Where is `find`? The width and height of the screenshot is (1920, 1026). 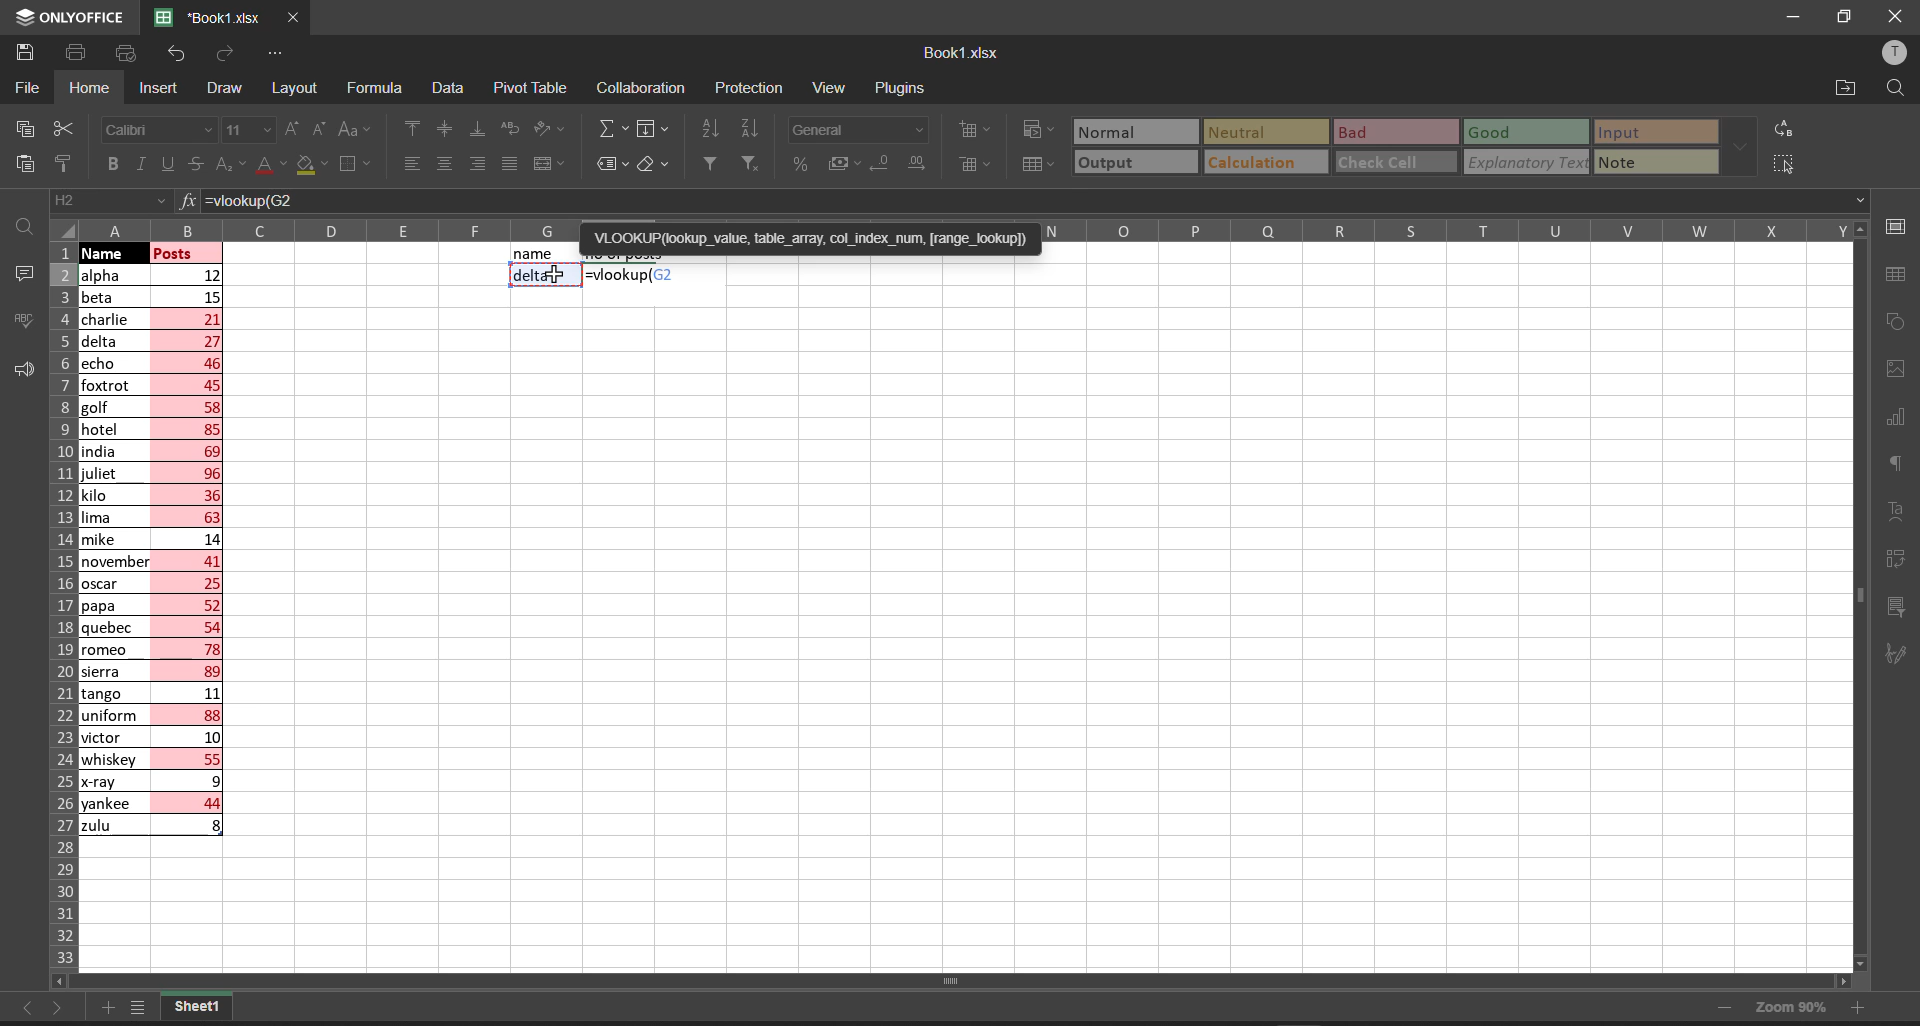
find is located at coordinates (1898, 87).